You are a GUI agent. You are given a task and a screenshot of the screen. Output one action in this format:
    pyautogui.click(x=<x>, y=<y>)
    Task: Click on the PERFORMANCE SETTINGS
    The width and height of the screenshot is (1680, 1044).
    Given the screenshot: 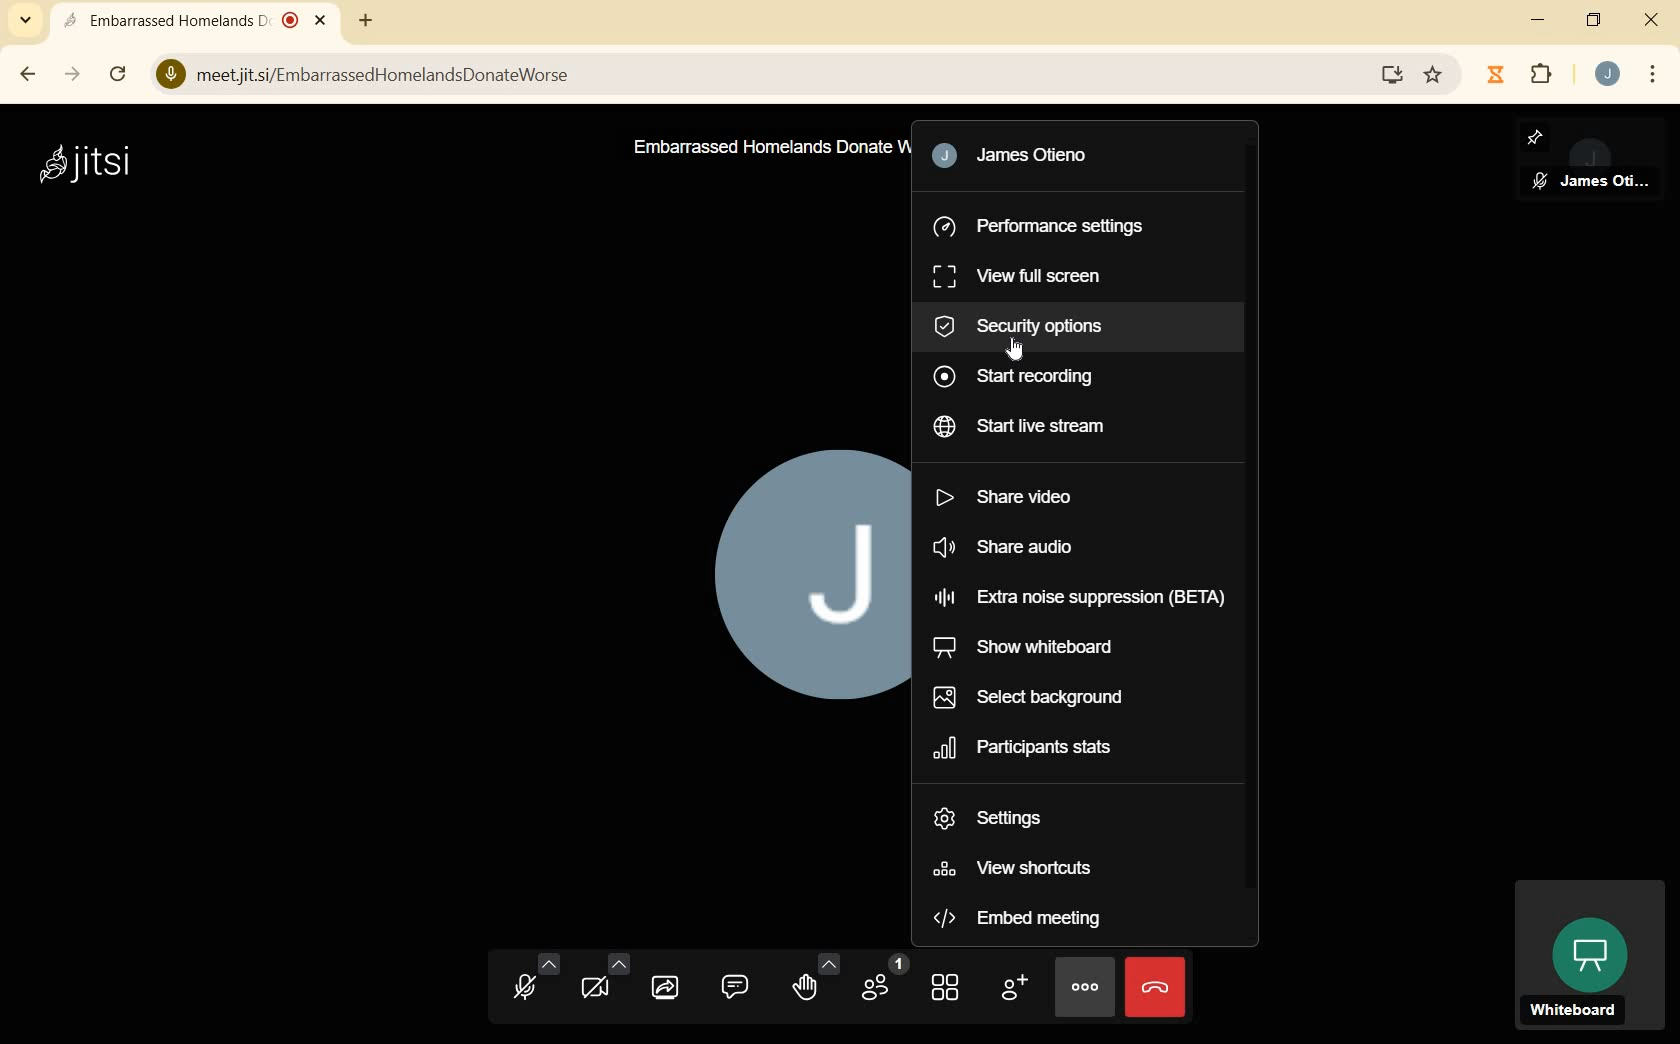 What is the action you would take?
    pyautogui.click(x=1044, y=227)
    